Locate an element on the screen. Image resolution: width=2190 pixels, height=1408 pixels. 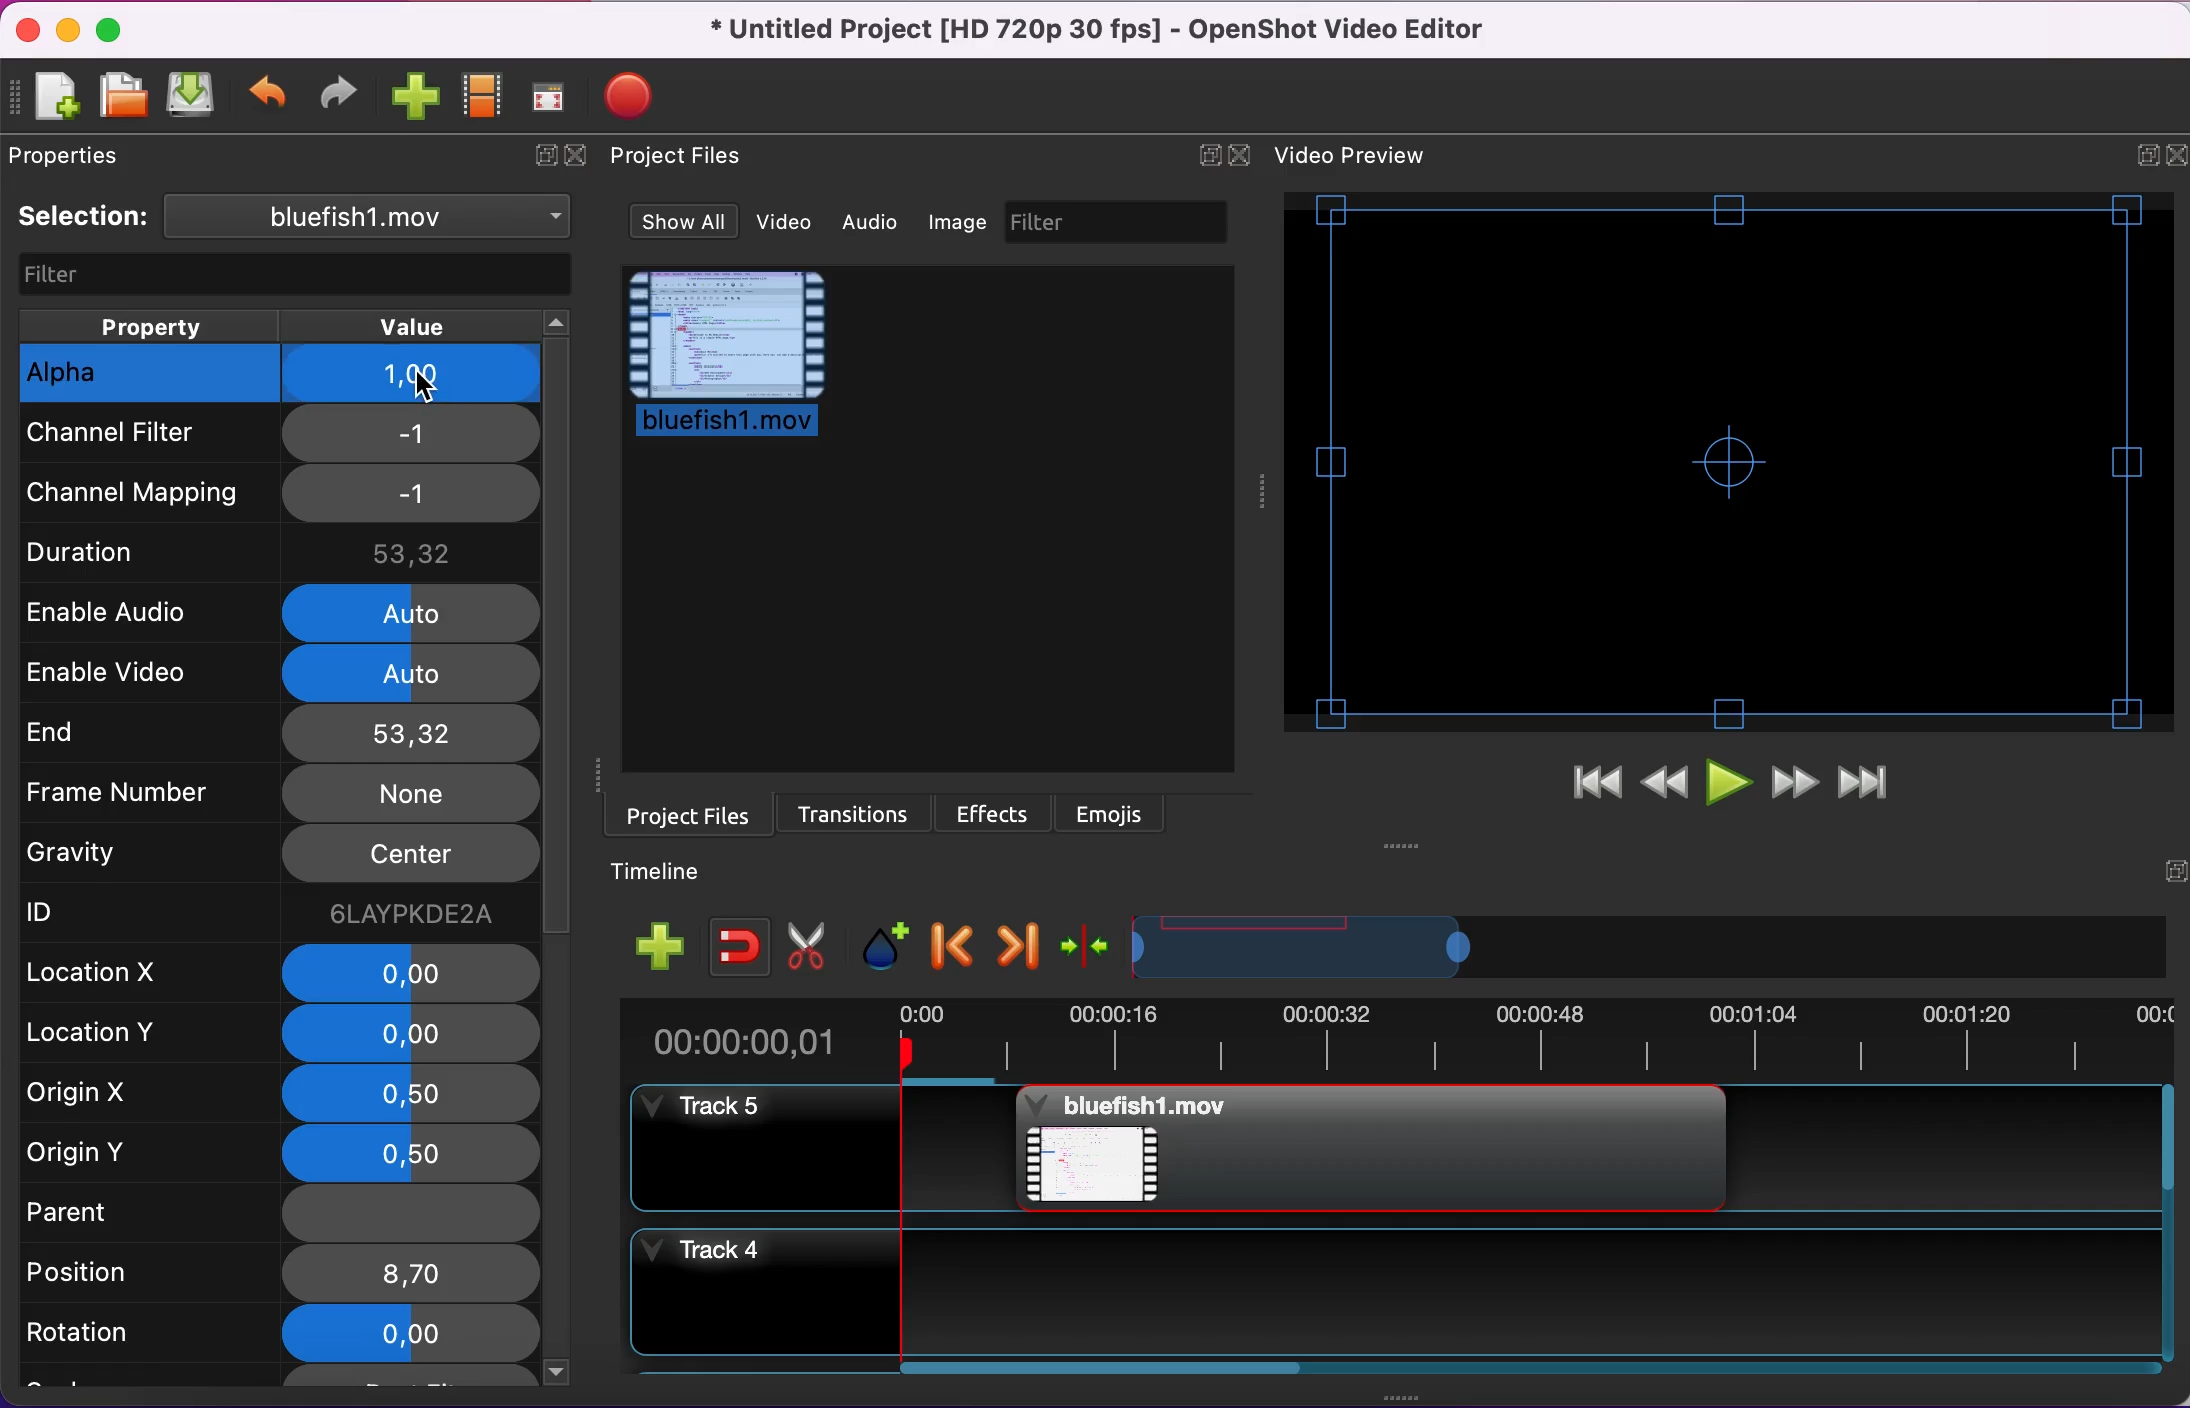
frame number is located at coordinates (144, 795).